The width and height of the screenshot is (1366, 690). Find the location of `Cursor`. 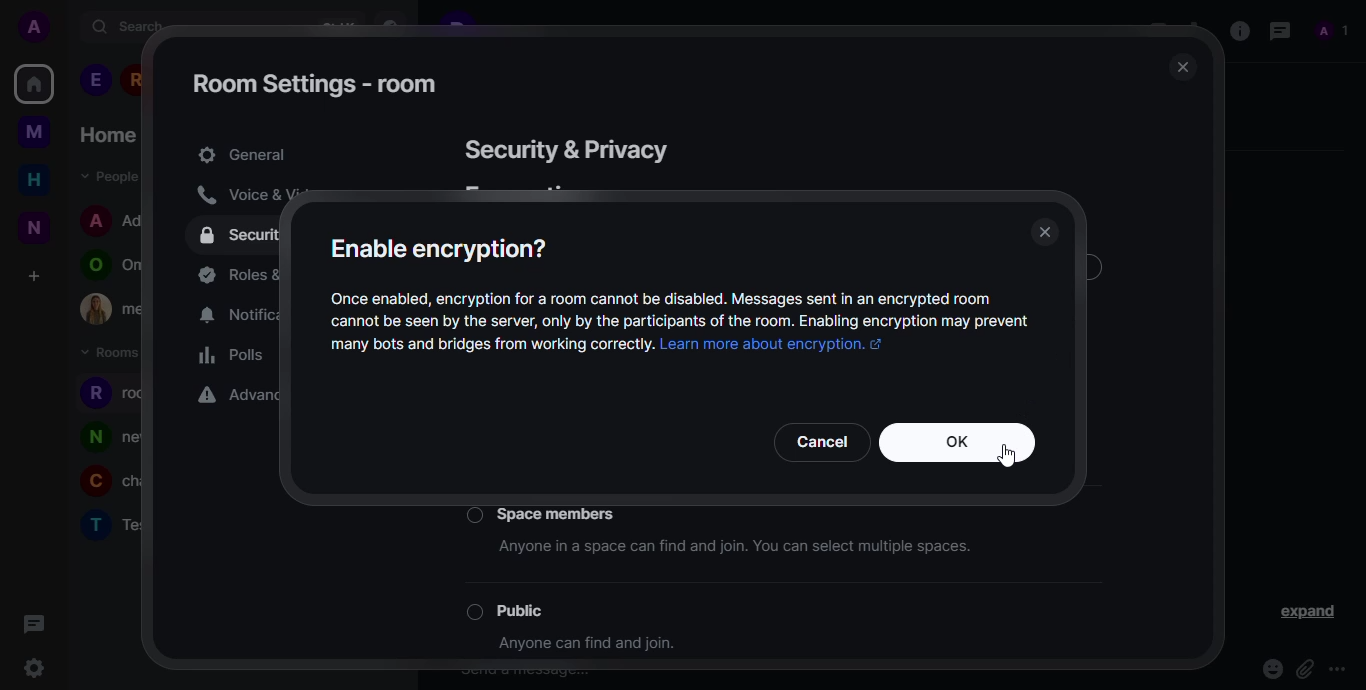

Cursor is located at coordinates (1010, 455).